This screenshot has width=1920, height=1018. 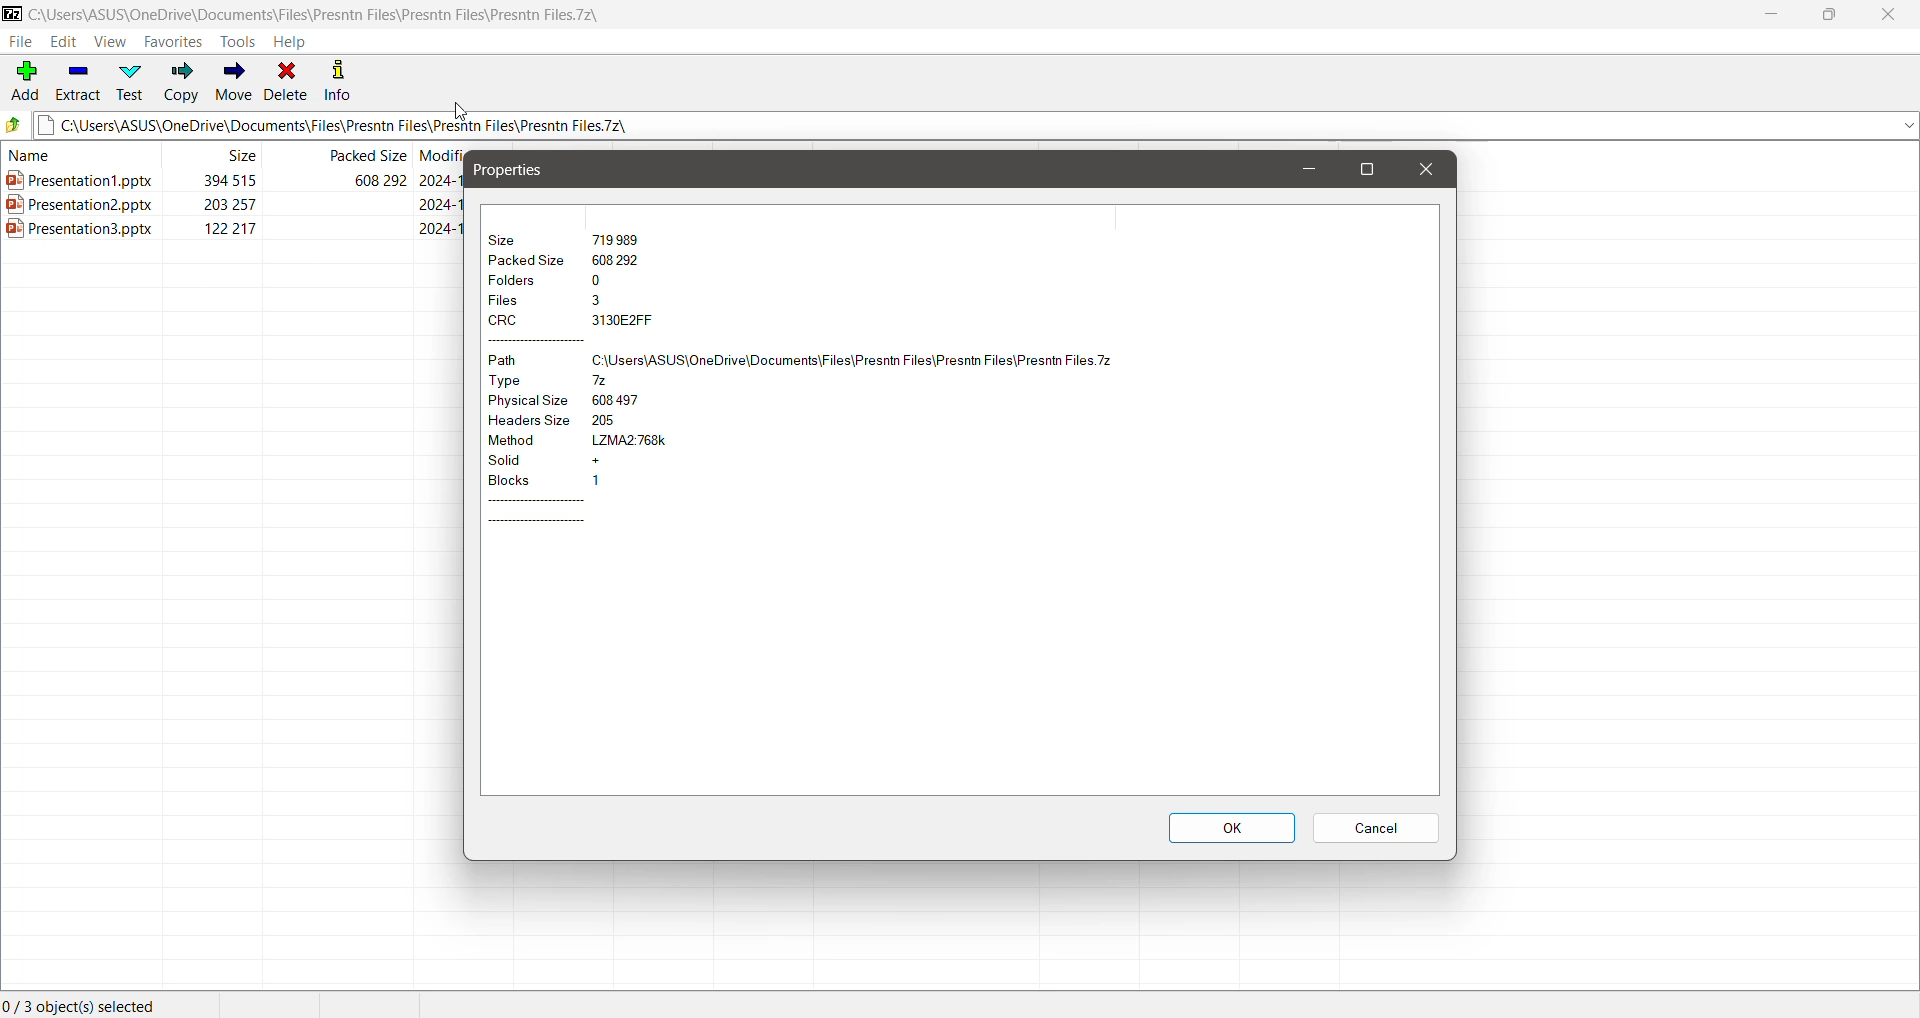 What do you see at coordinates (523, 463) in the screenshot?
I see `Solid ` at bounding box center [523, 463].